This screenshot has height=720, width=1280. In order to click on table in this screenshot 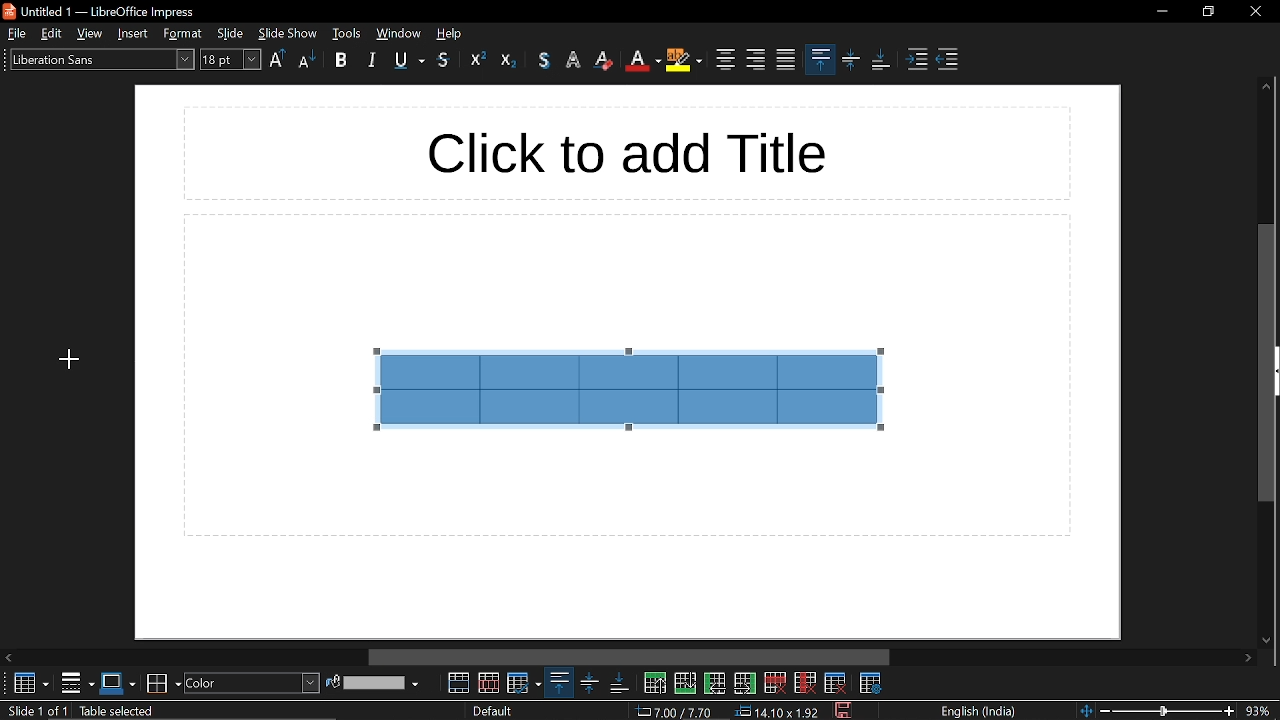, I will do `click(26, 684)`.